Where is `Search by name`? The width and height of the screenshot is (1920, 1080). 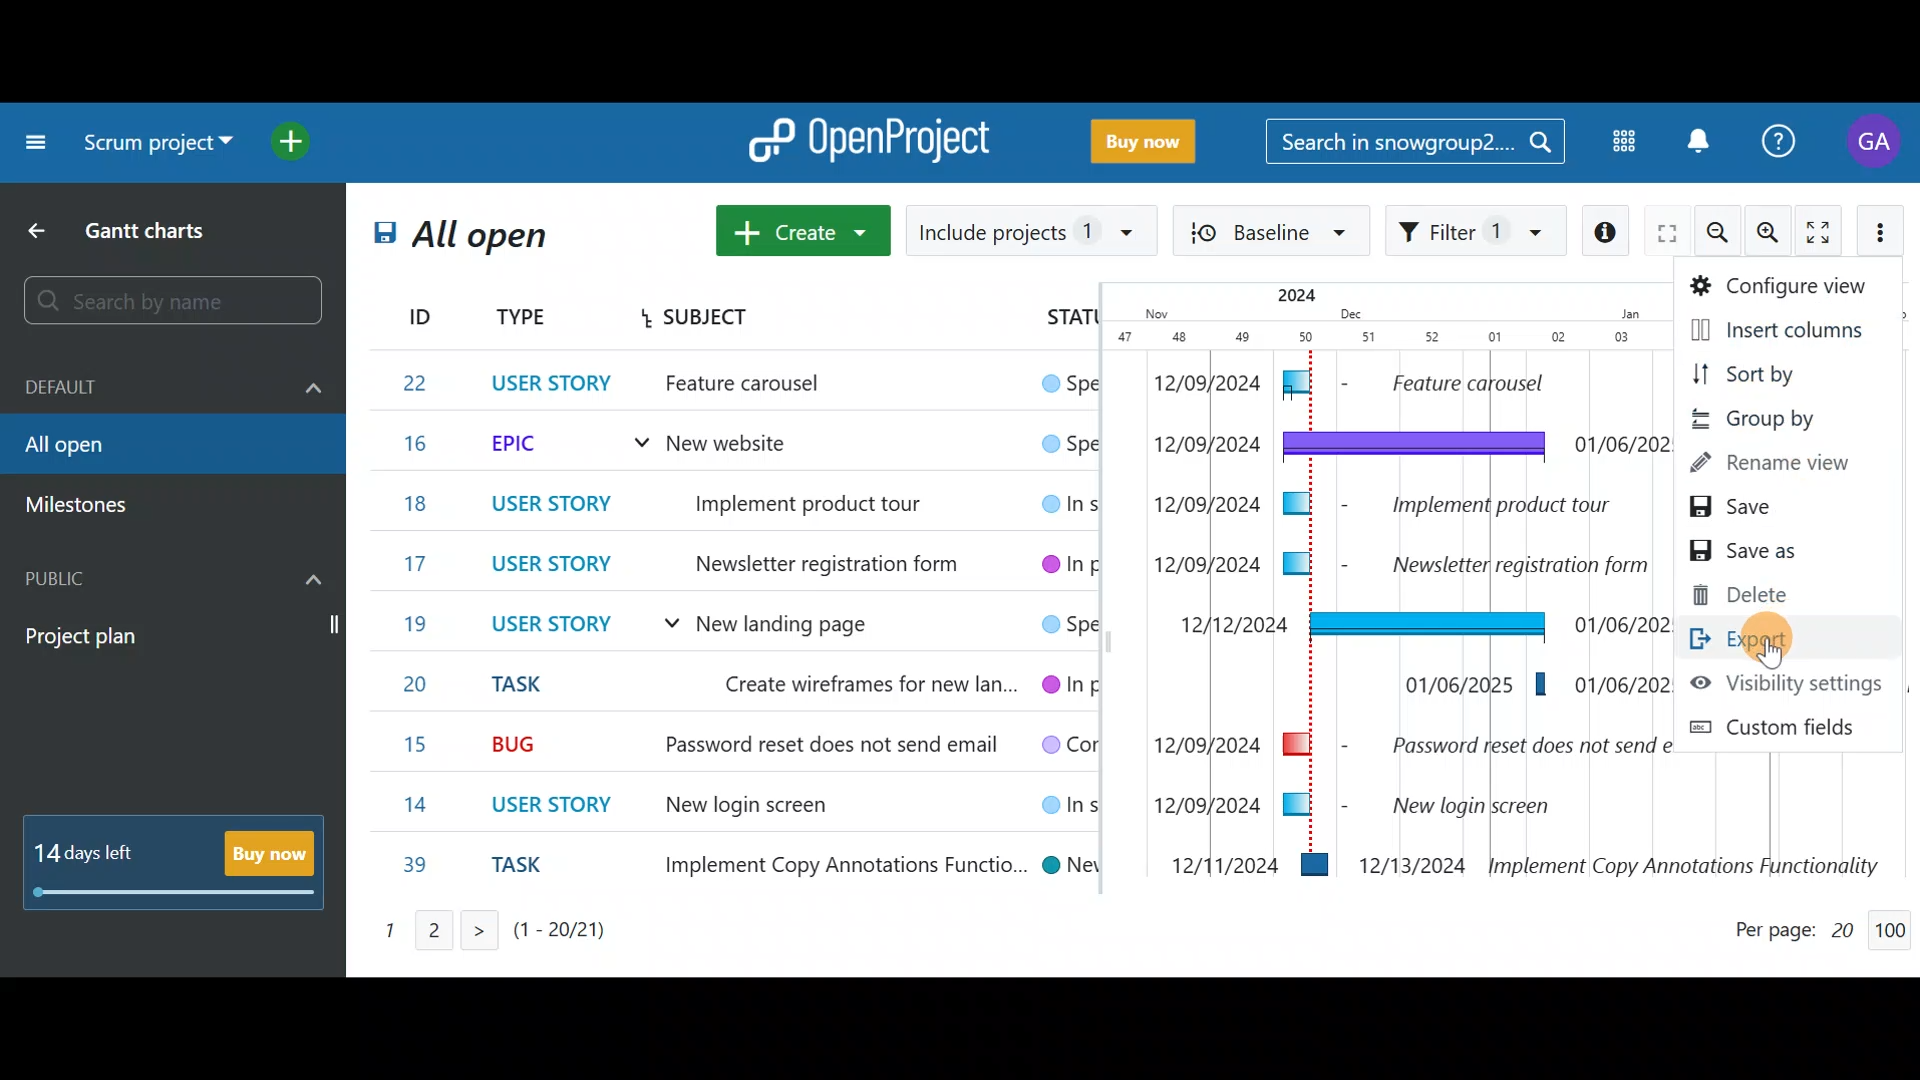 Search by name is located at coordinates (178, 302).